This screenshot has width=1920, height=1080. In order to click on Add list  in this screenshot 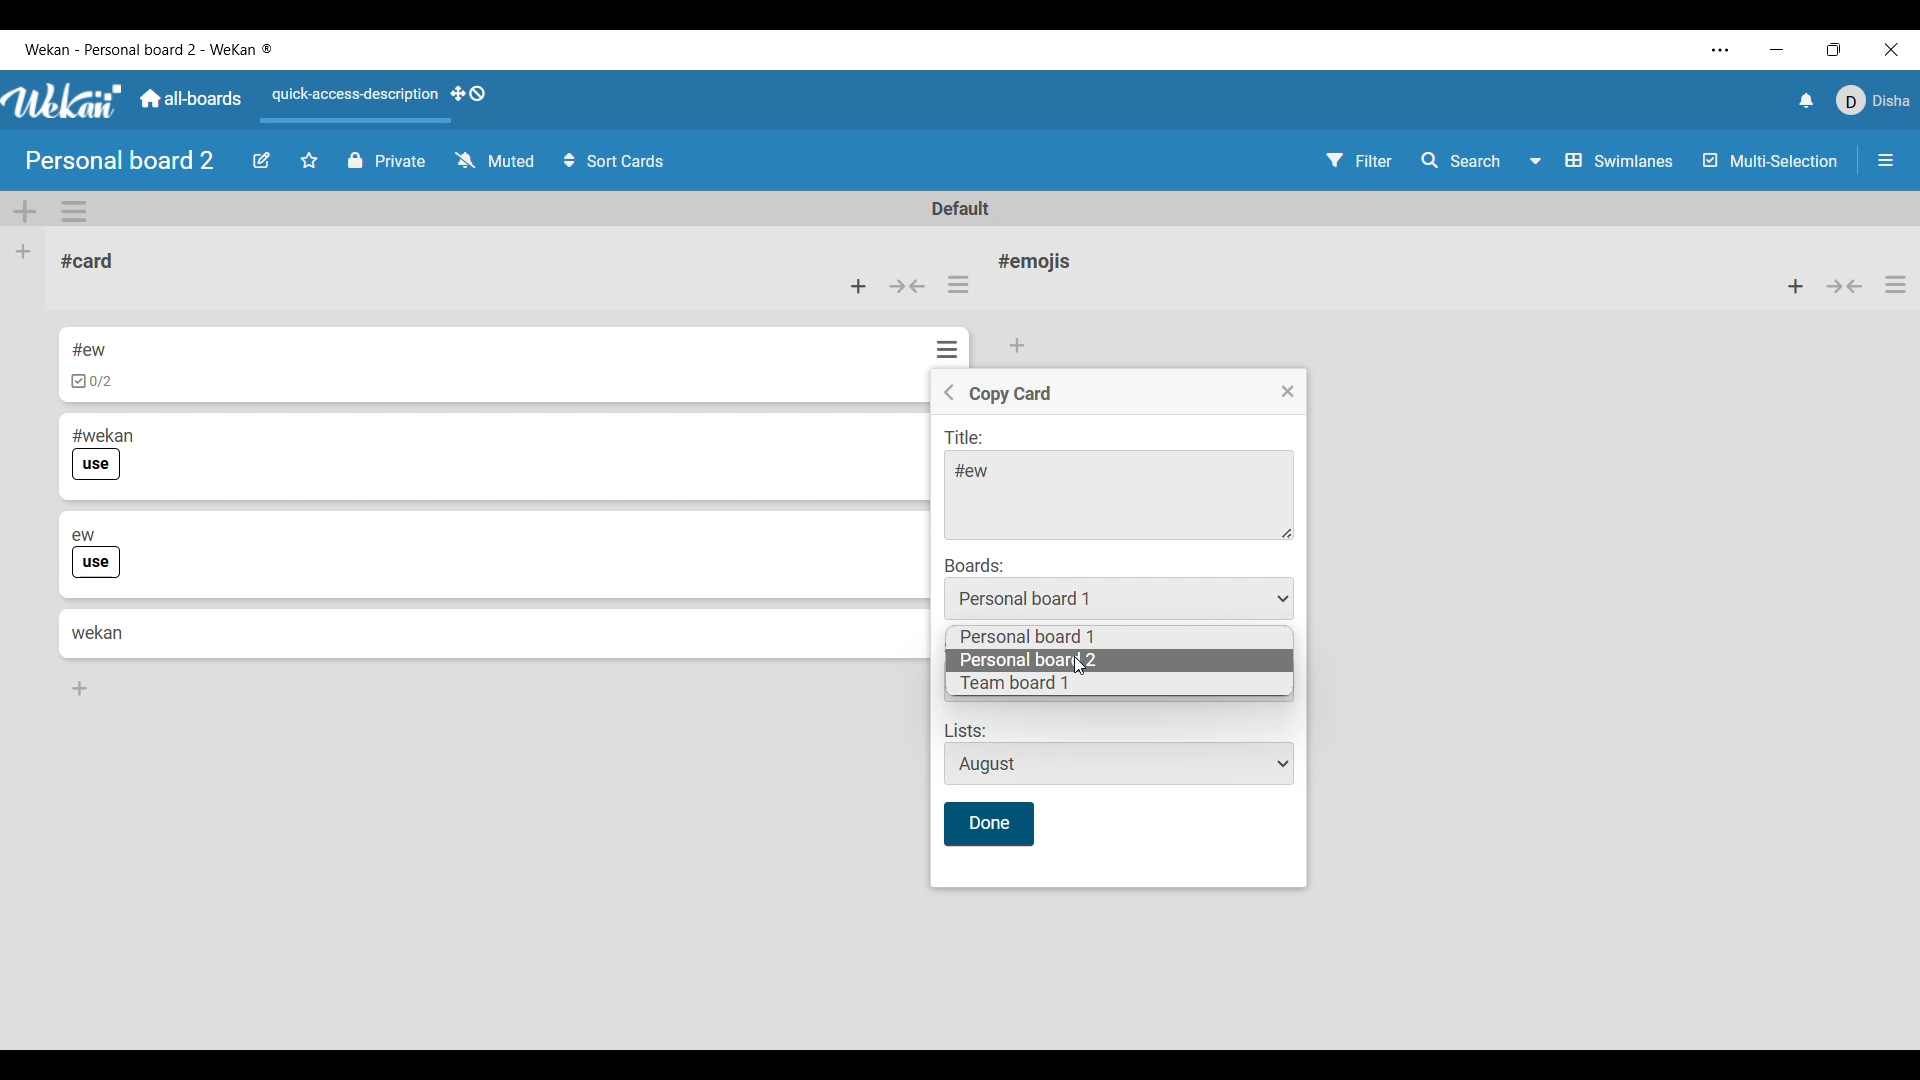, I will do `click(24, 253)`.